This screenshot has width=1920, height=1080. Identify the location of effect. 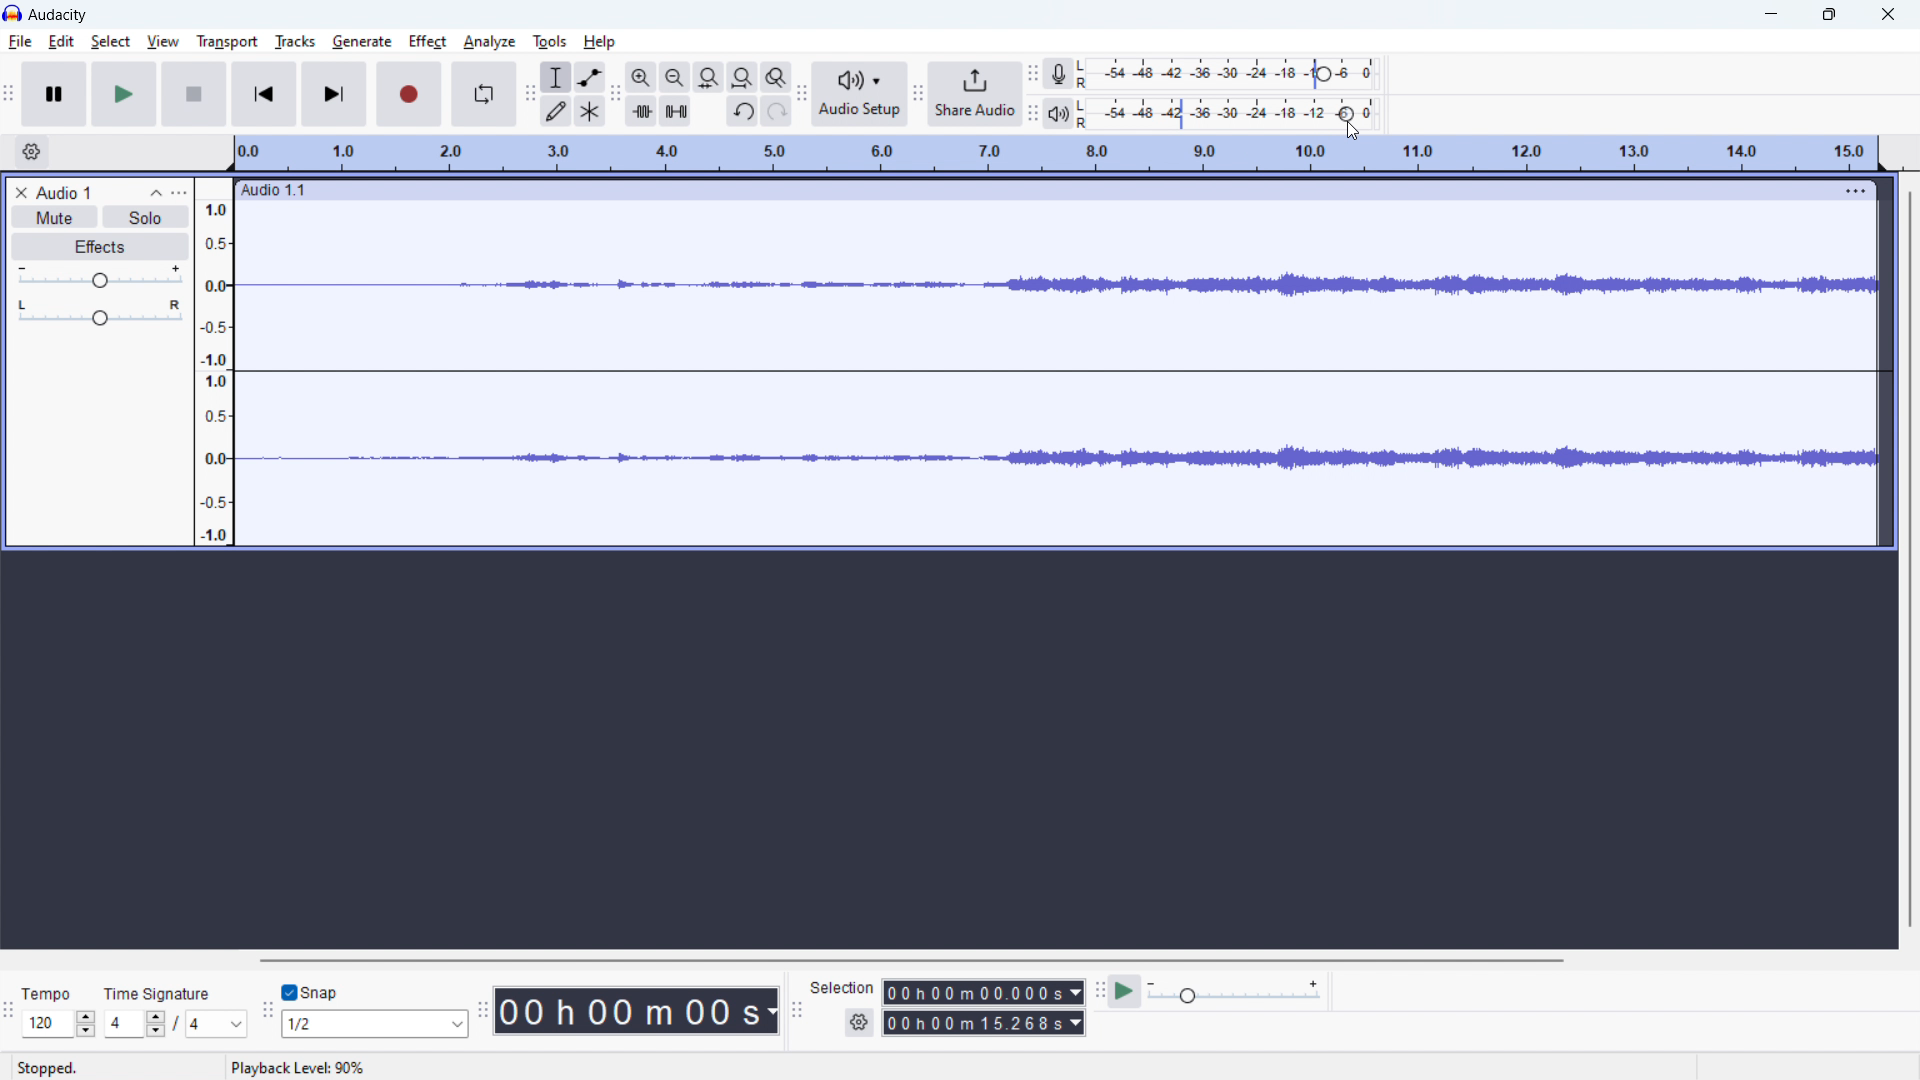
(428, 42).